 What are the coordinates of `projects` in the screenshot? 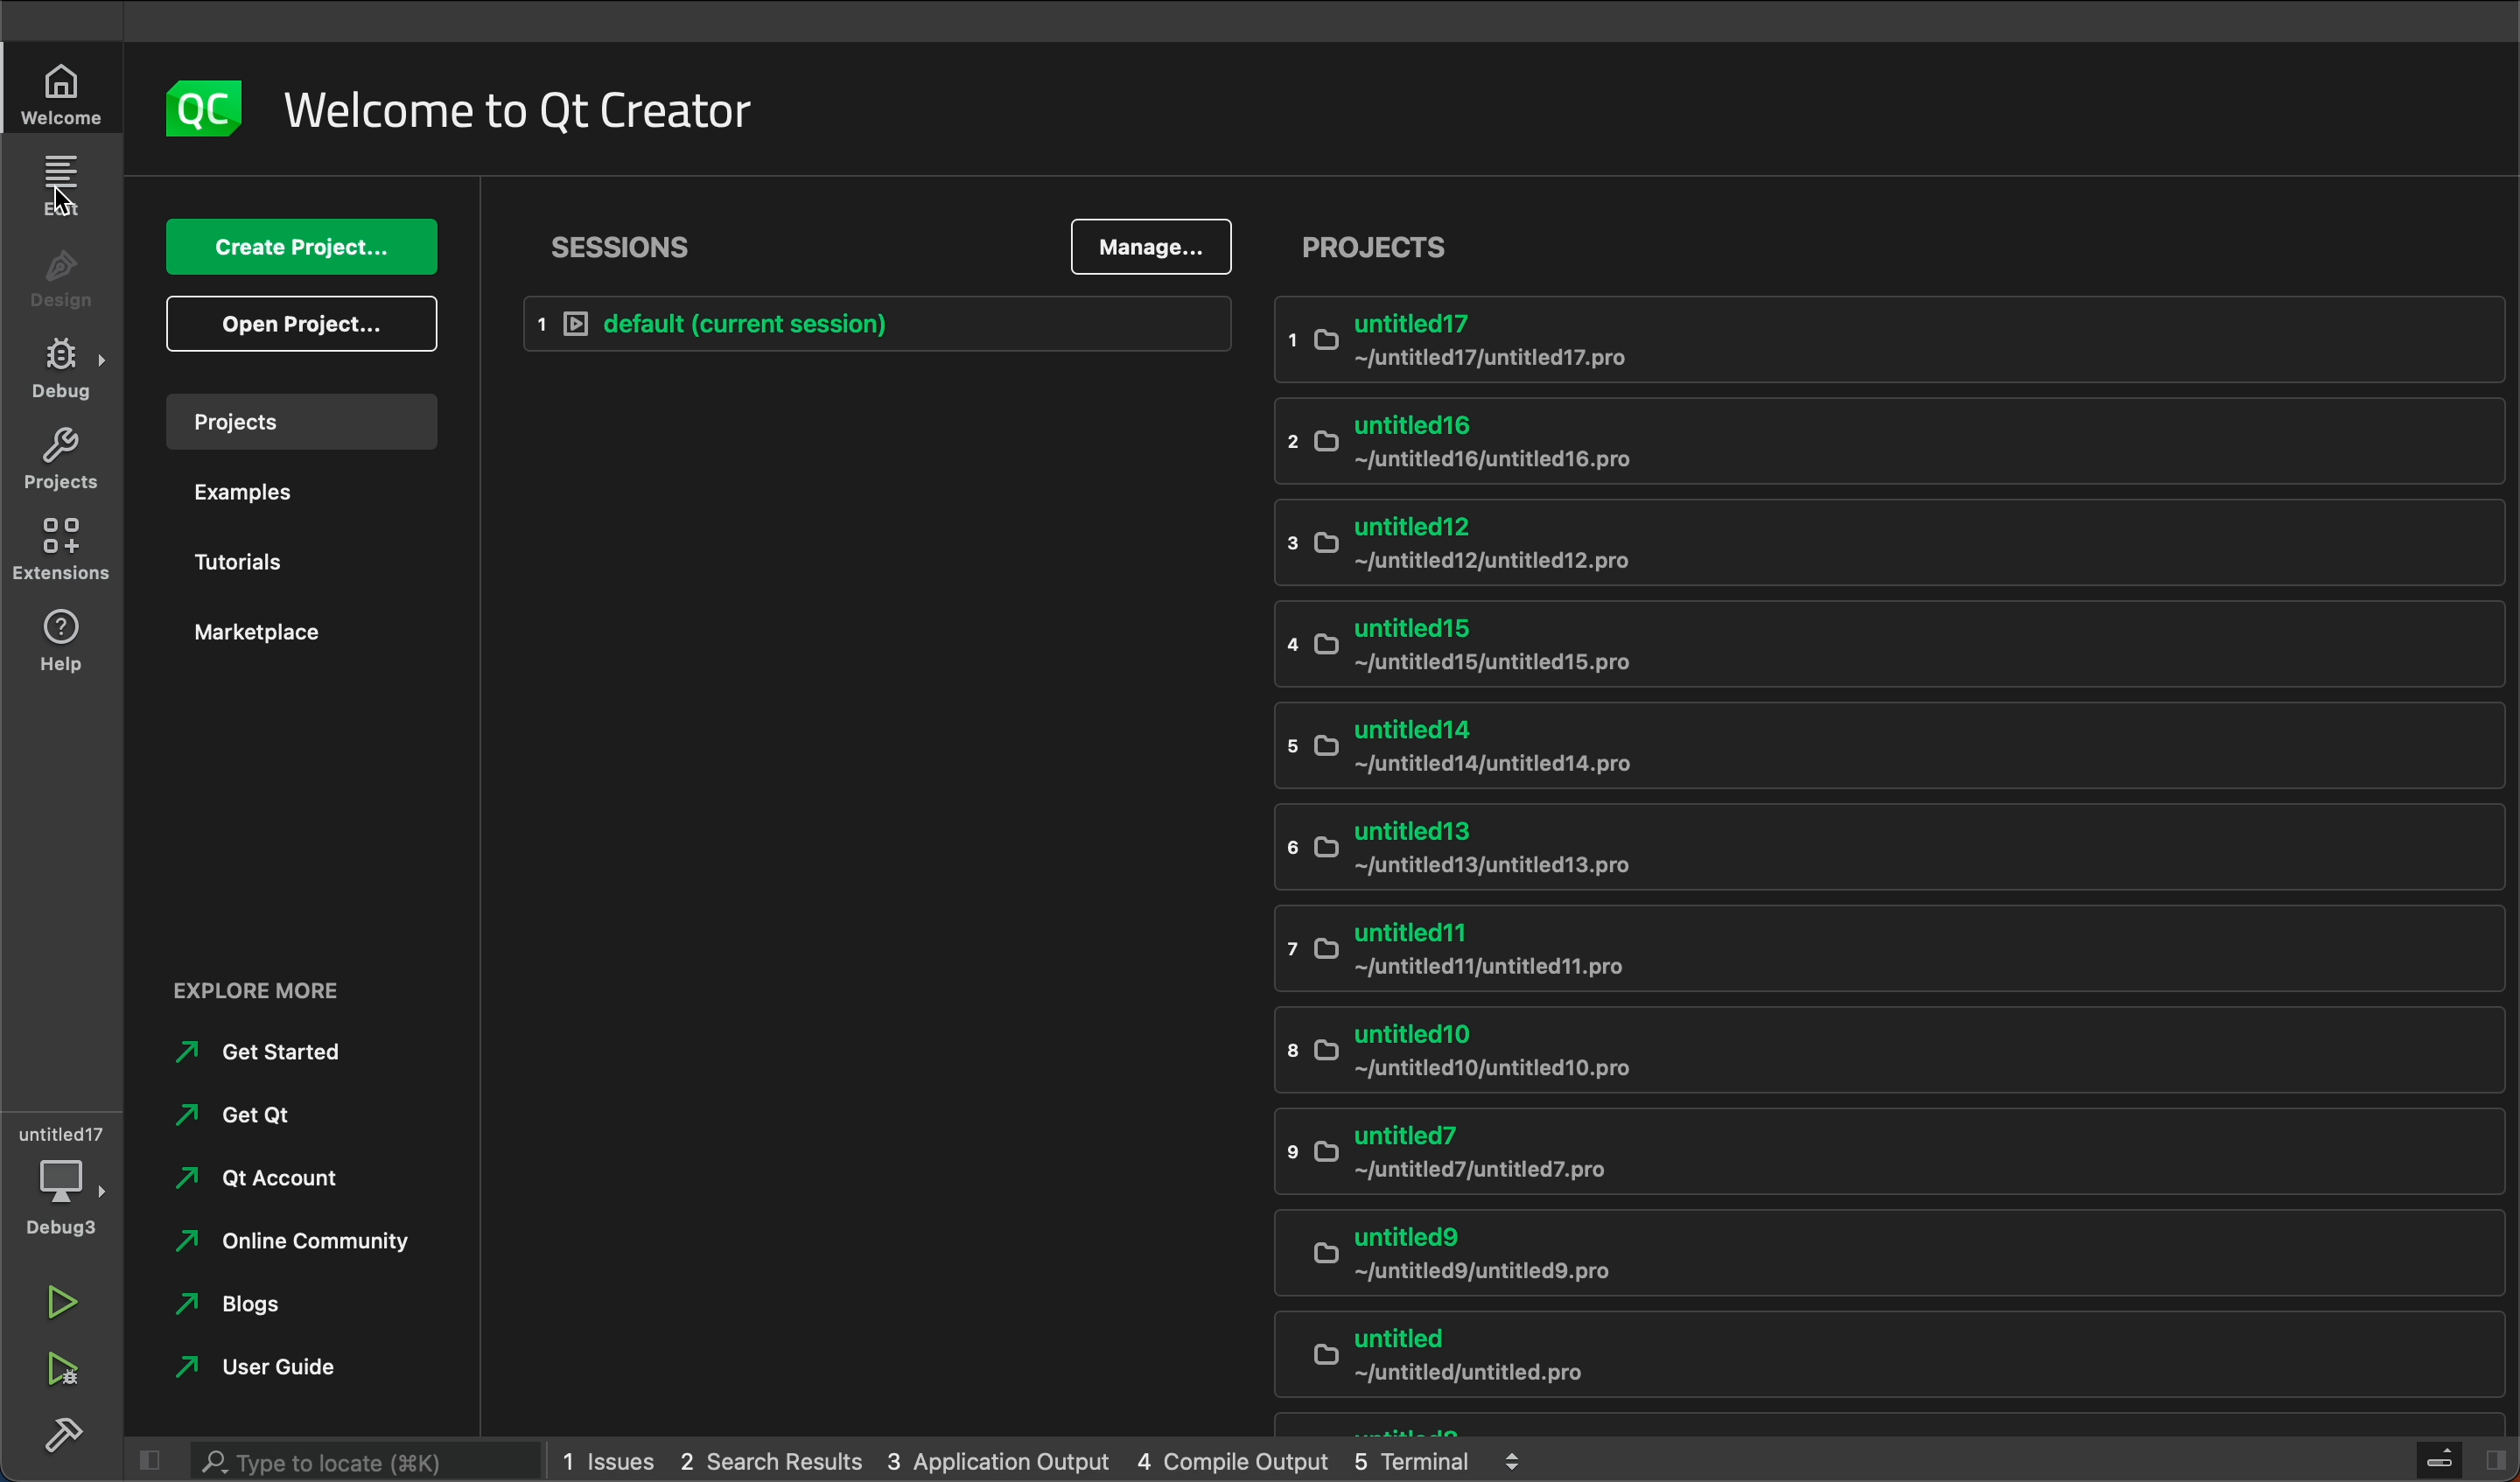 It's located at (305, 423).